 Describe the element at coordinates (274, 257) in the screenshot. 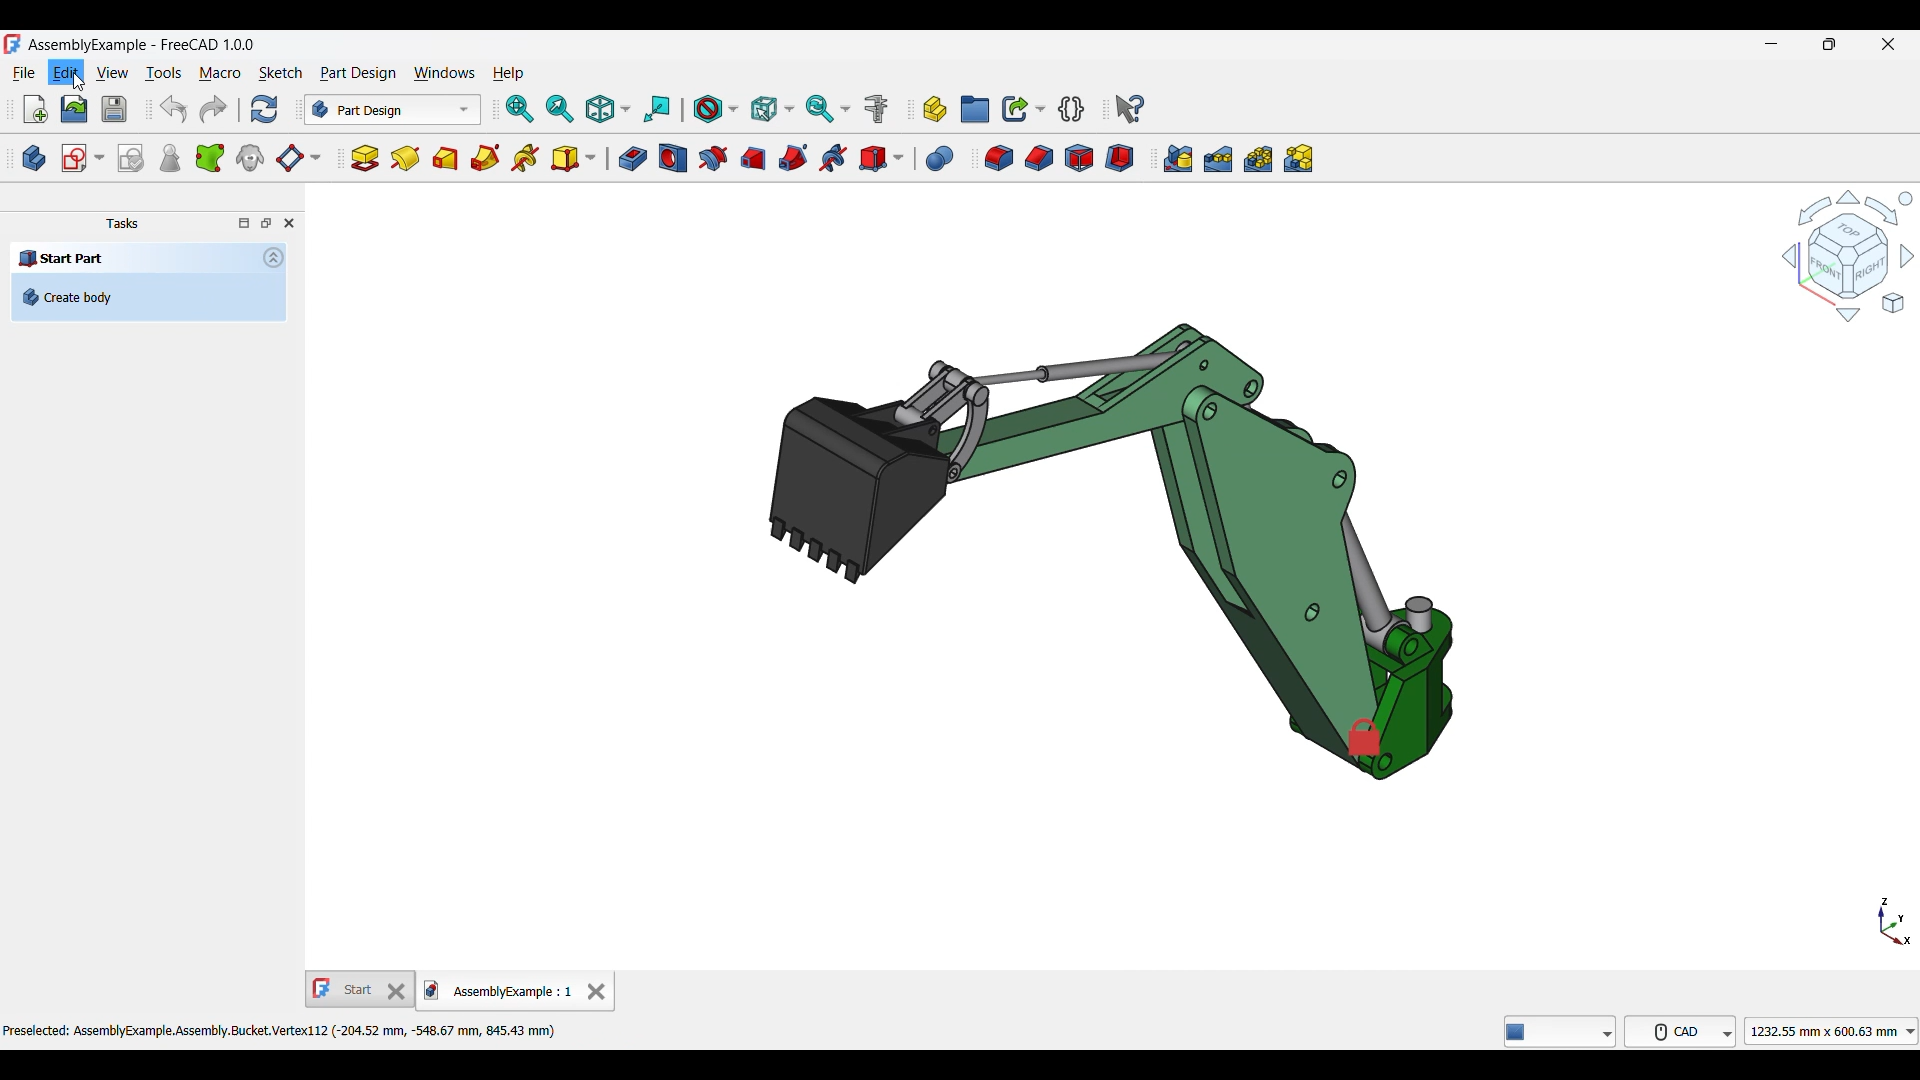

I see `Collapse` at that location.